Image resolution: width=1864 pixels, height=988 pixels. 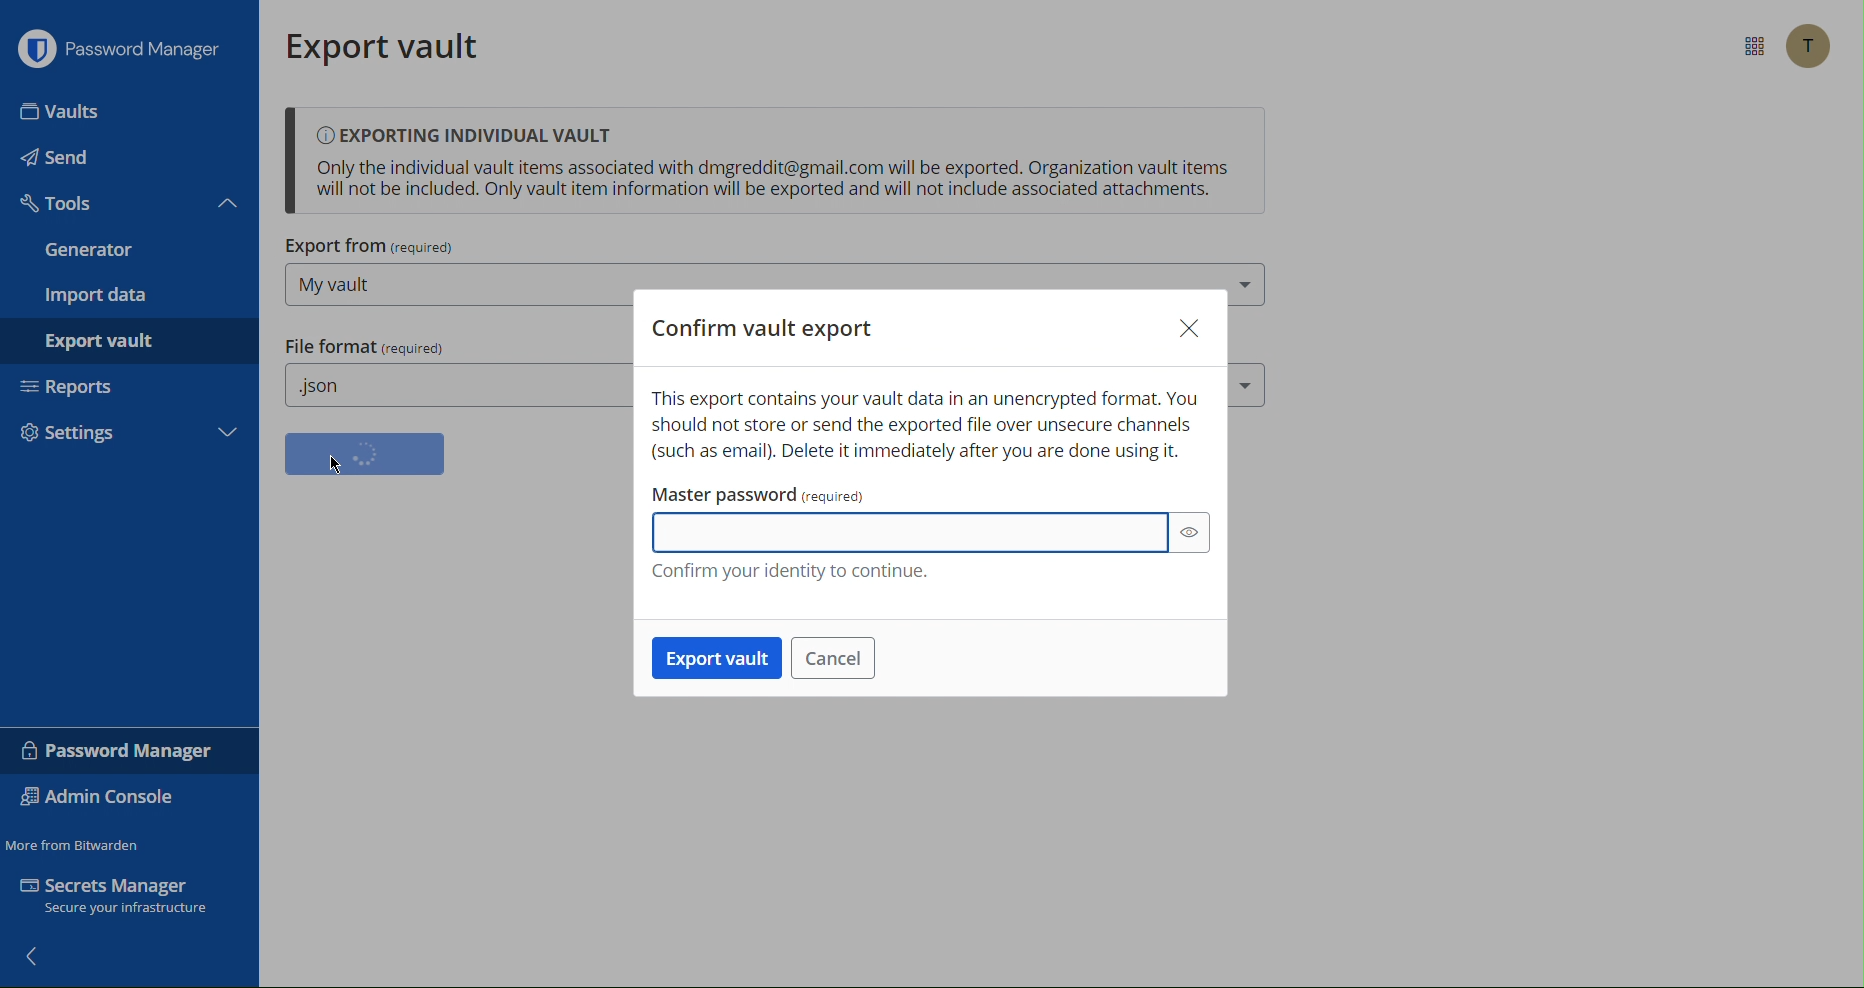 I want to click on Secrets Manager , so click(x=122, y=898).